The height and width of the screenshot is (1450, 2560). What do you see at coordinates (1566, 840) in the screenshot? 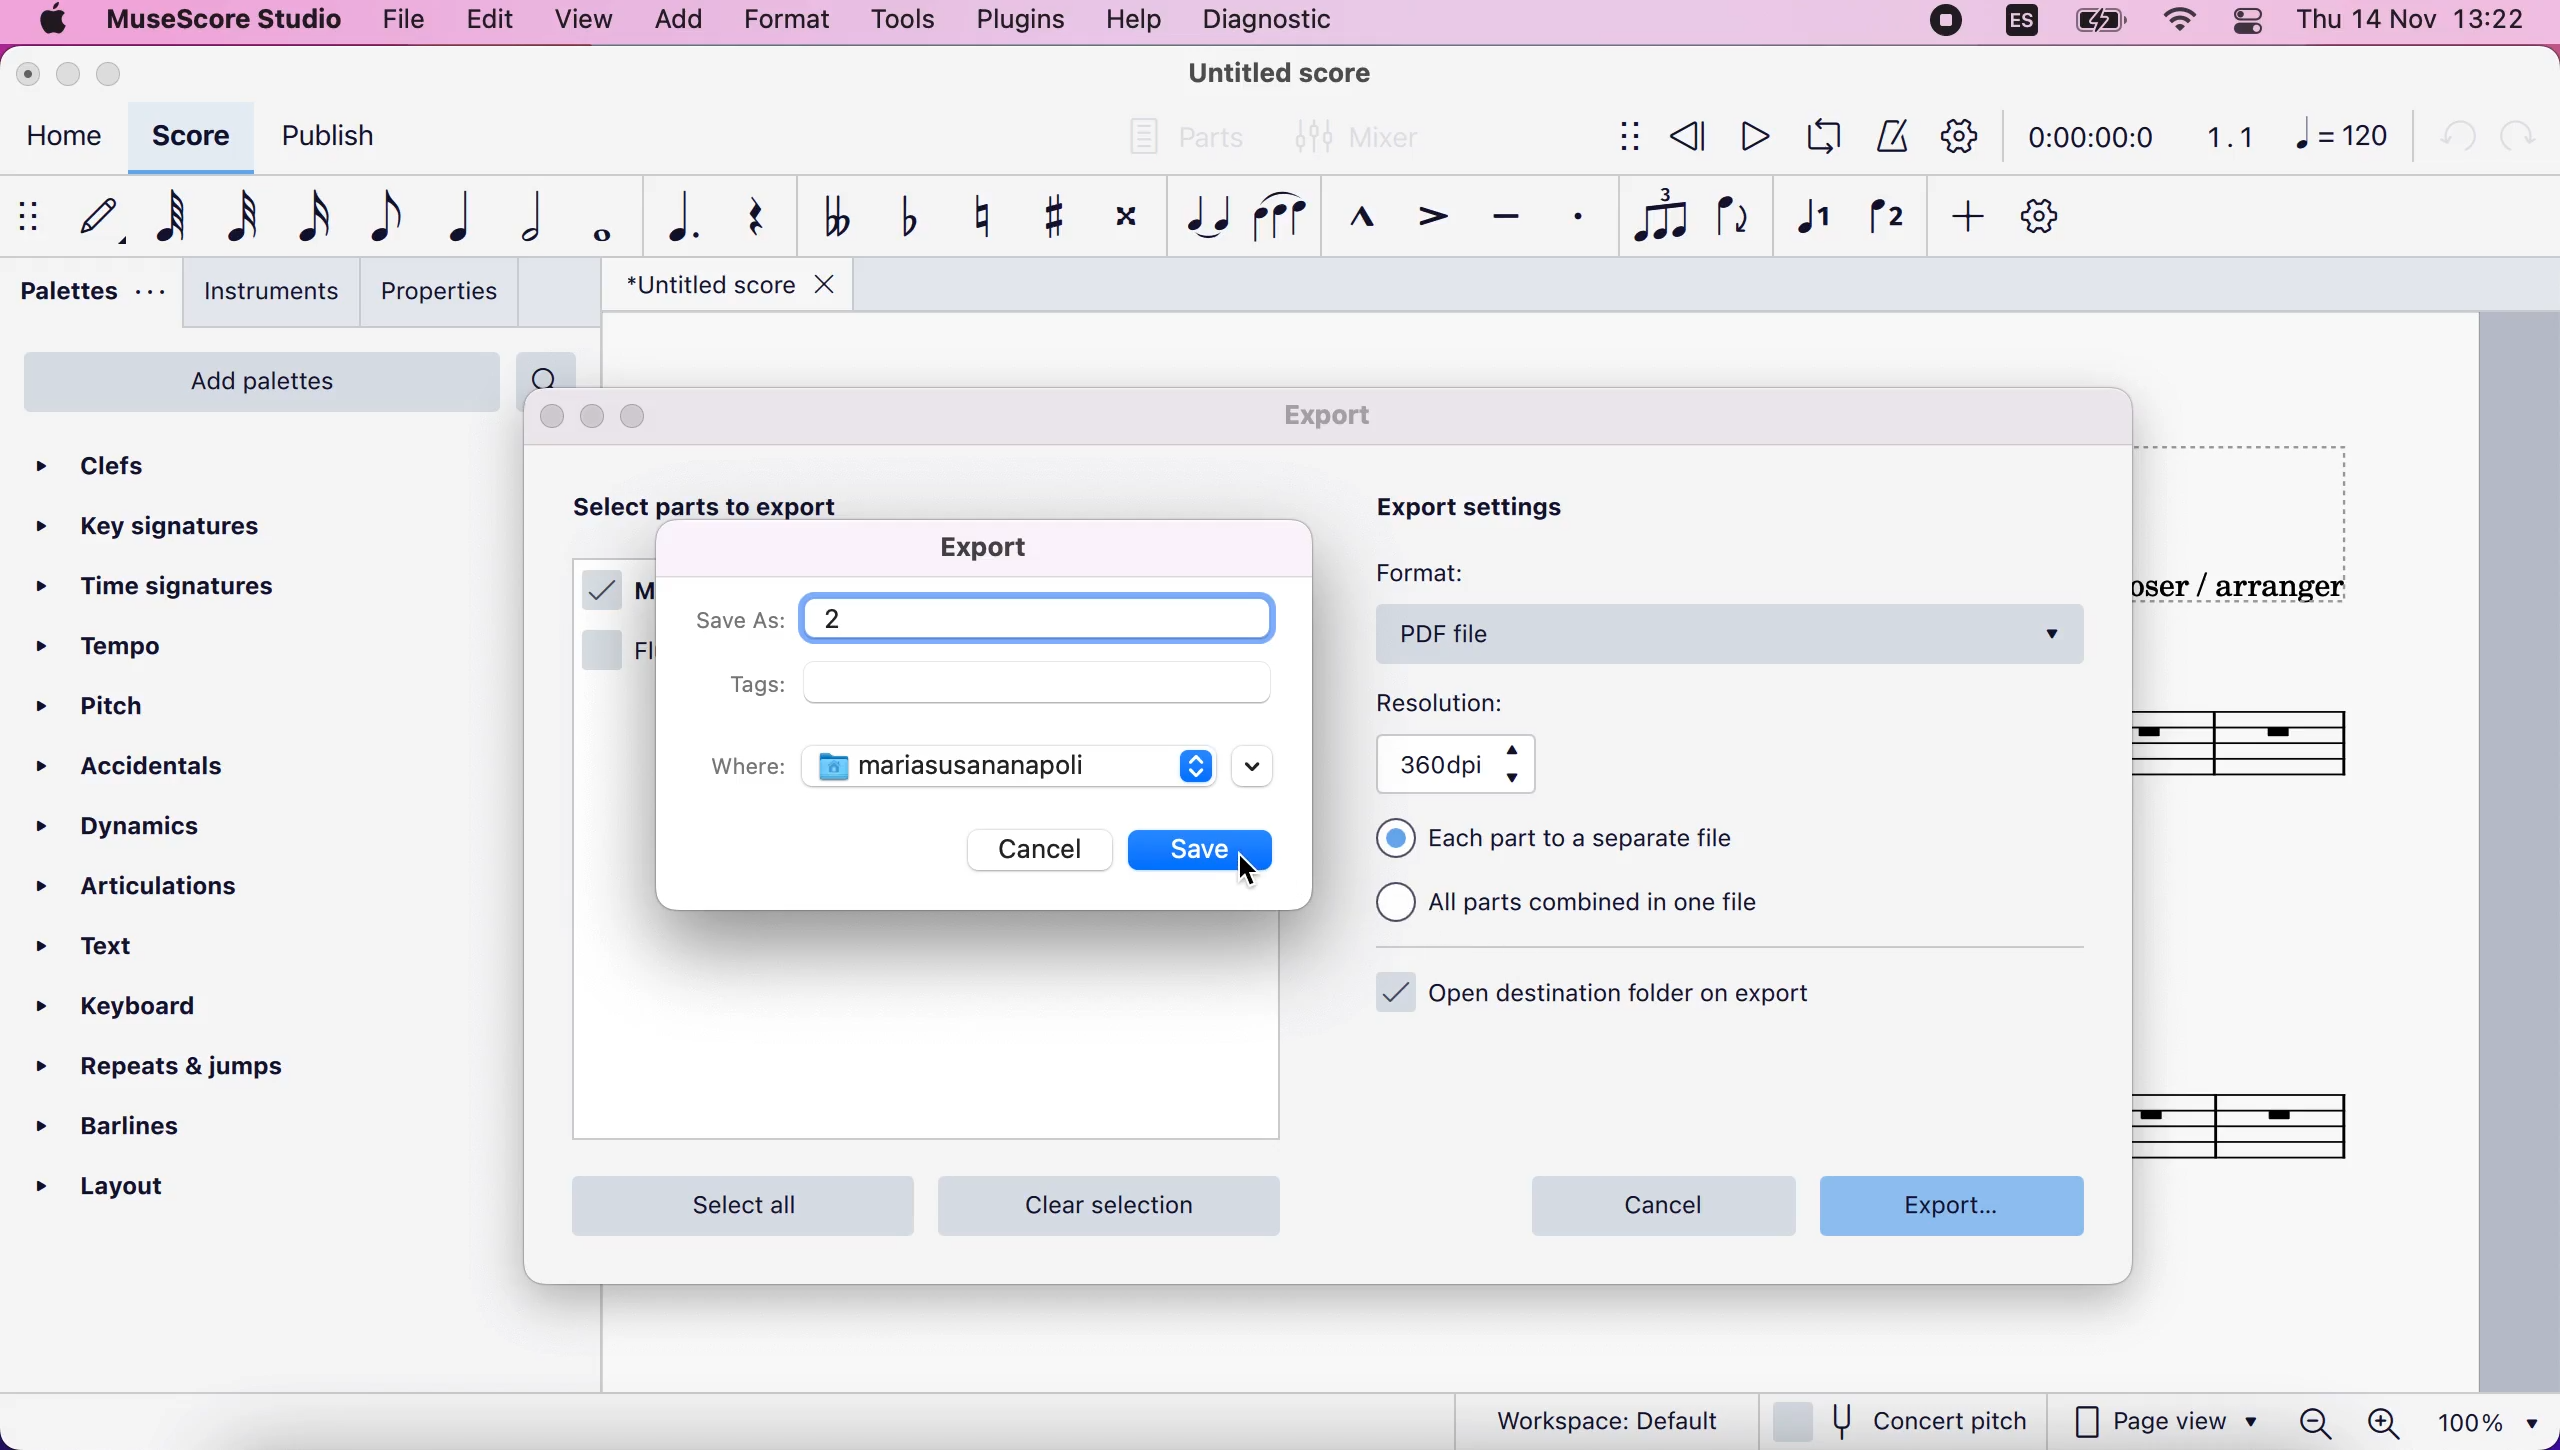
I see `each part to a separate file` at bounding box center [1566, 840].